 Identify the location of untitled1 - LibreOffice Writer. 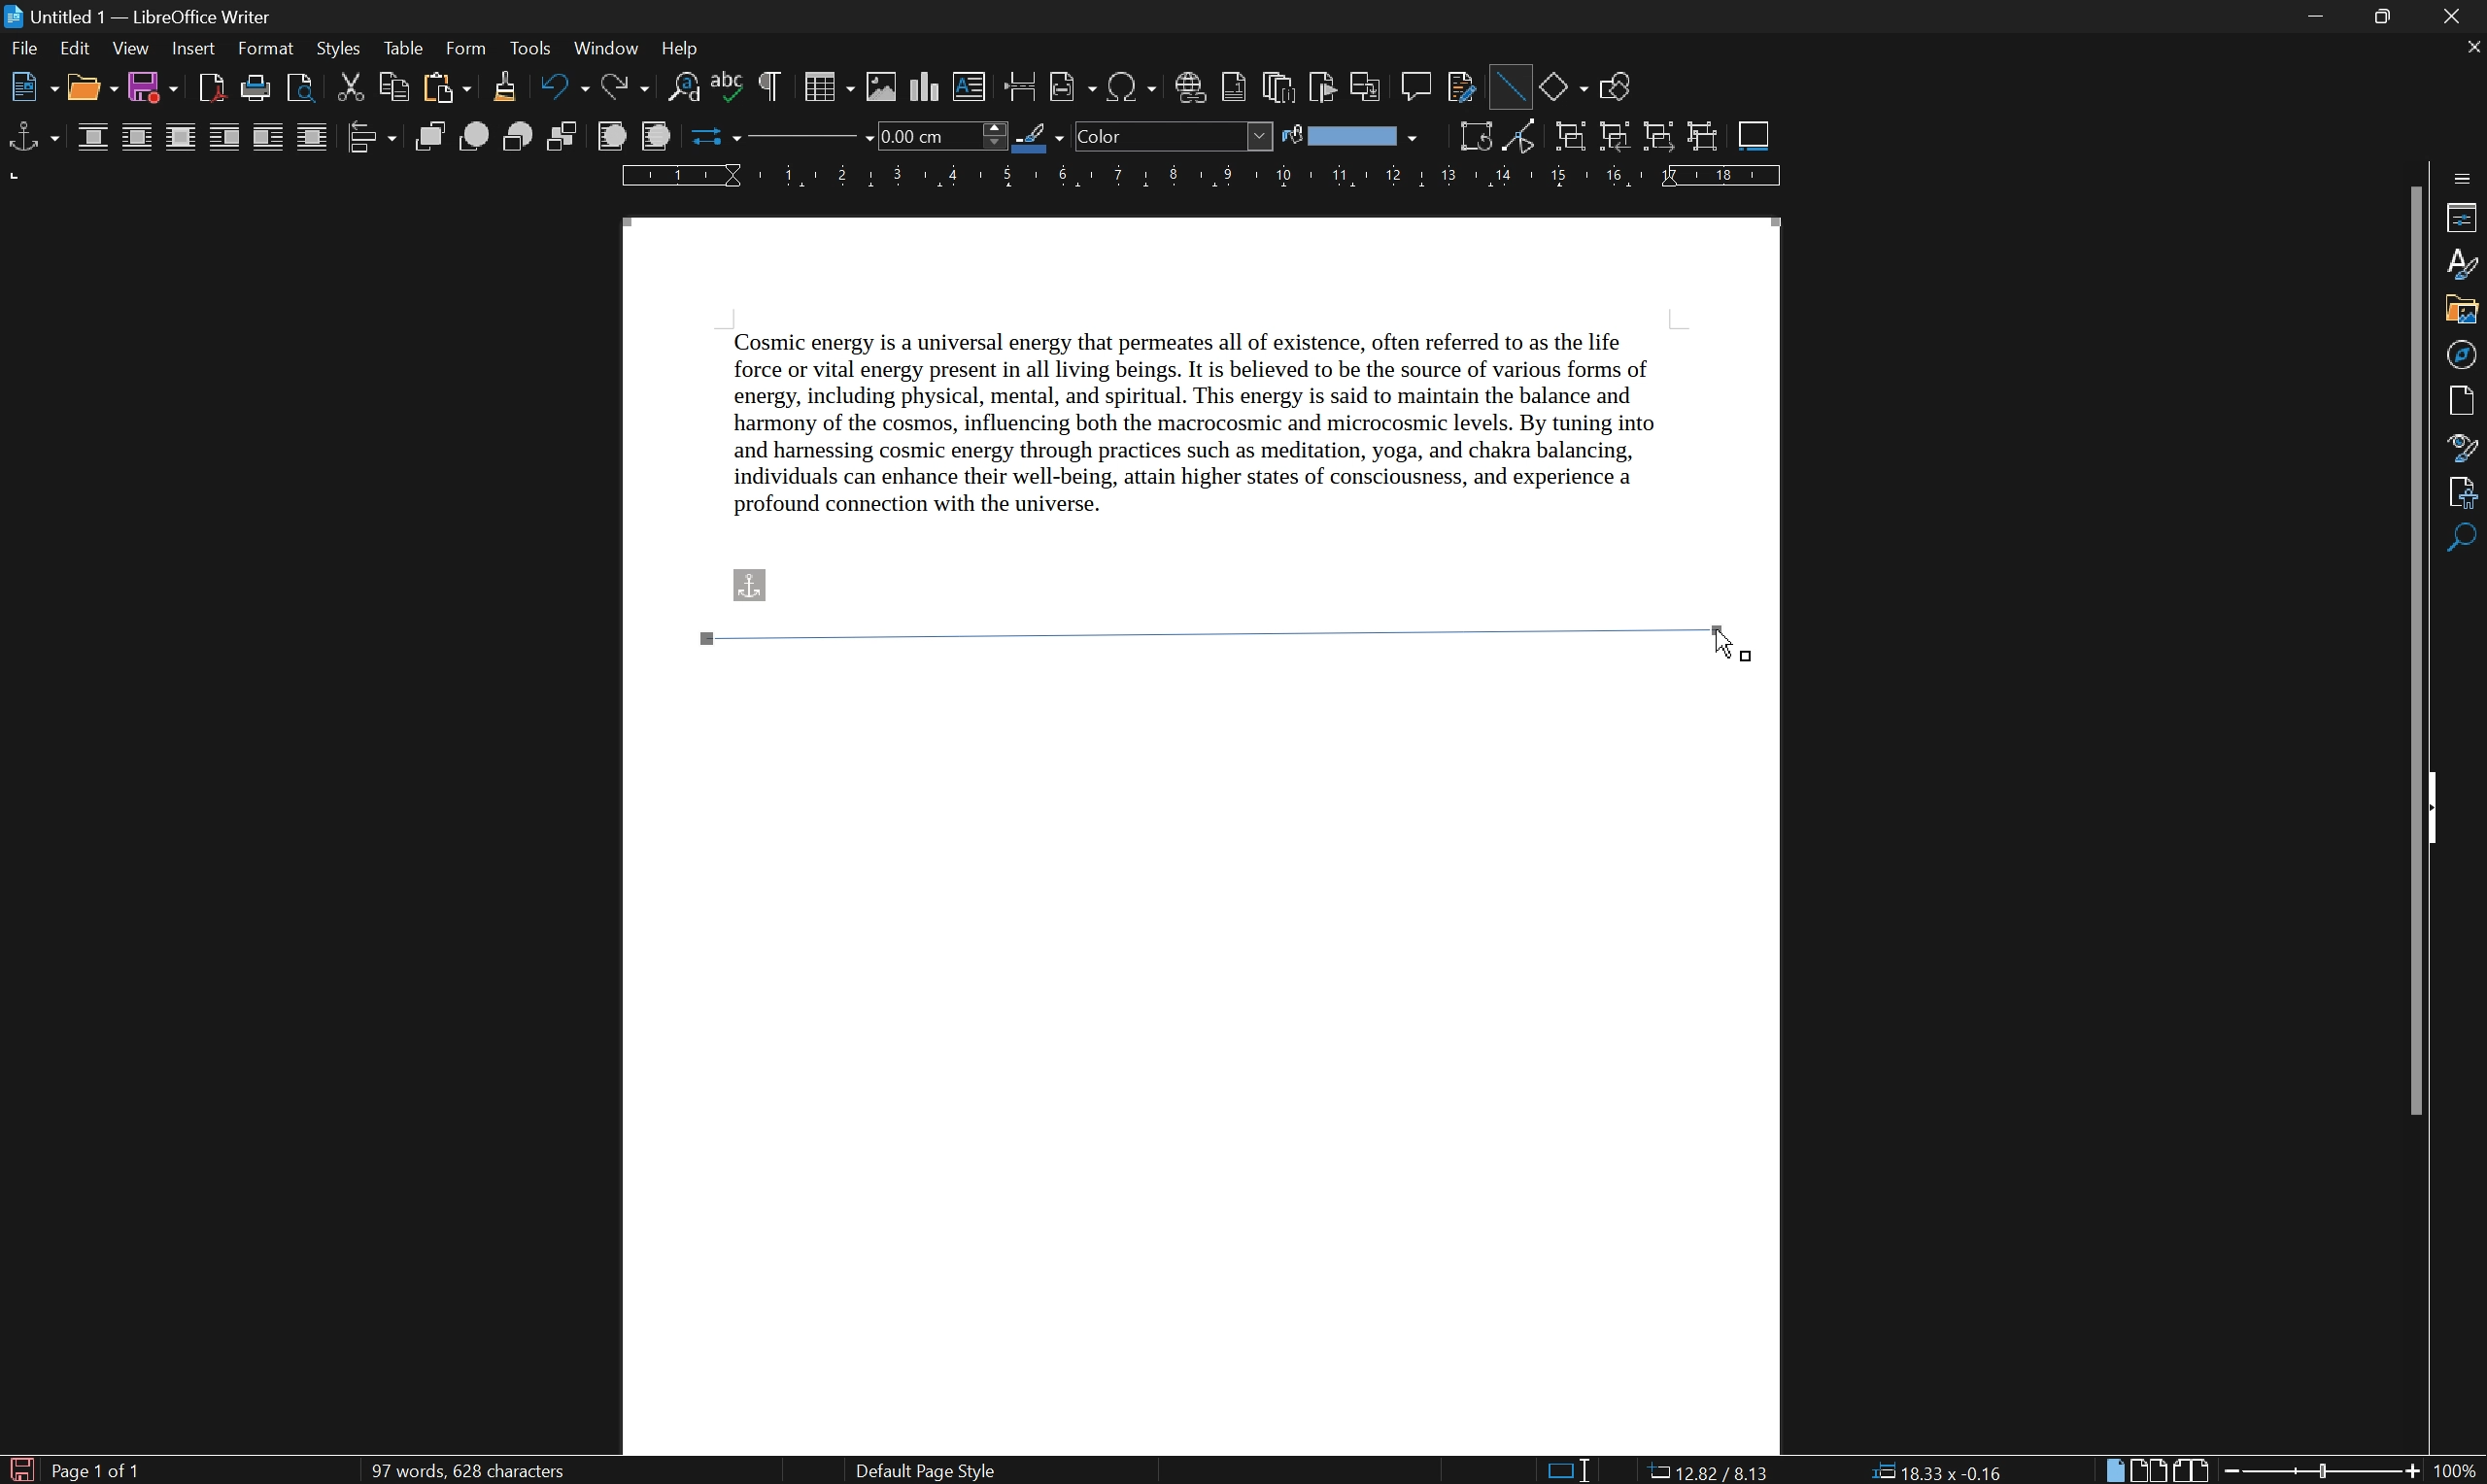
(143, 16).